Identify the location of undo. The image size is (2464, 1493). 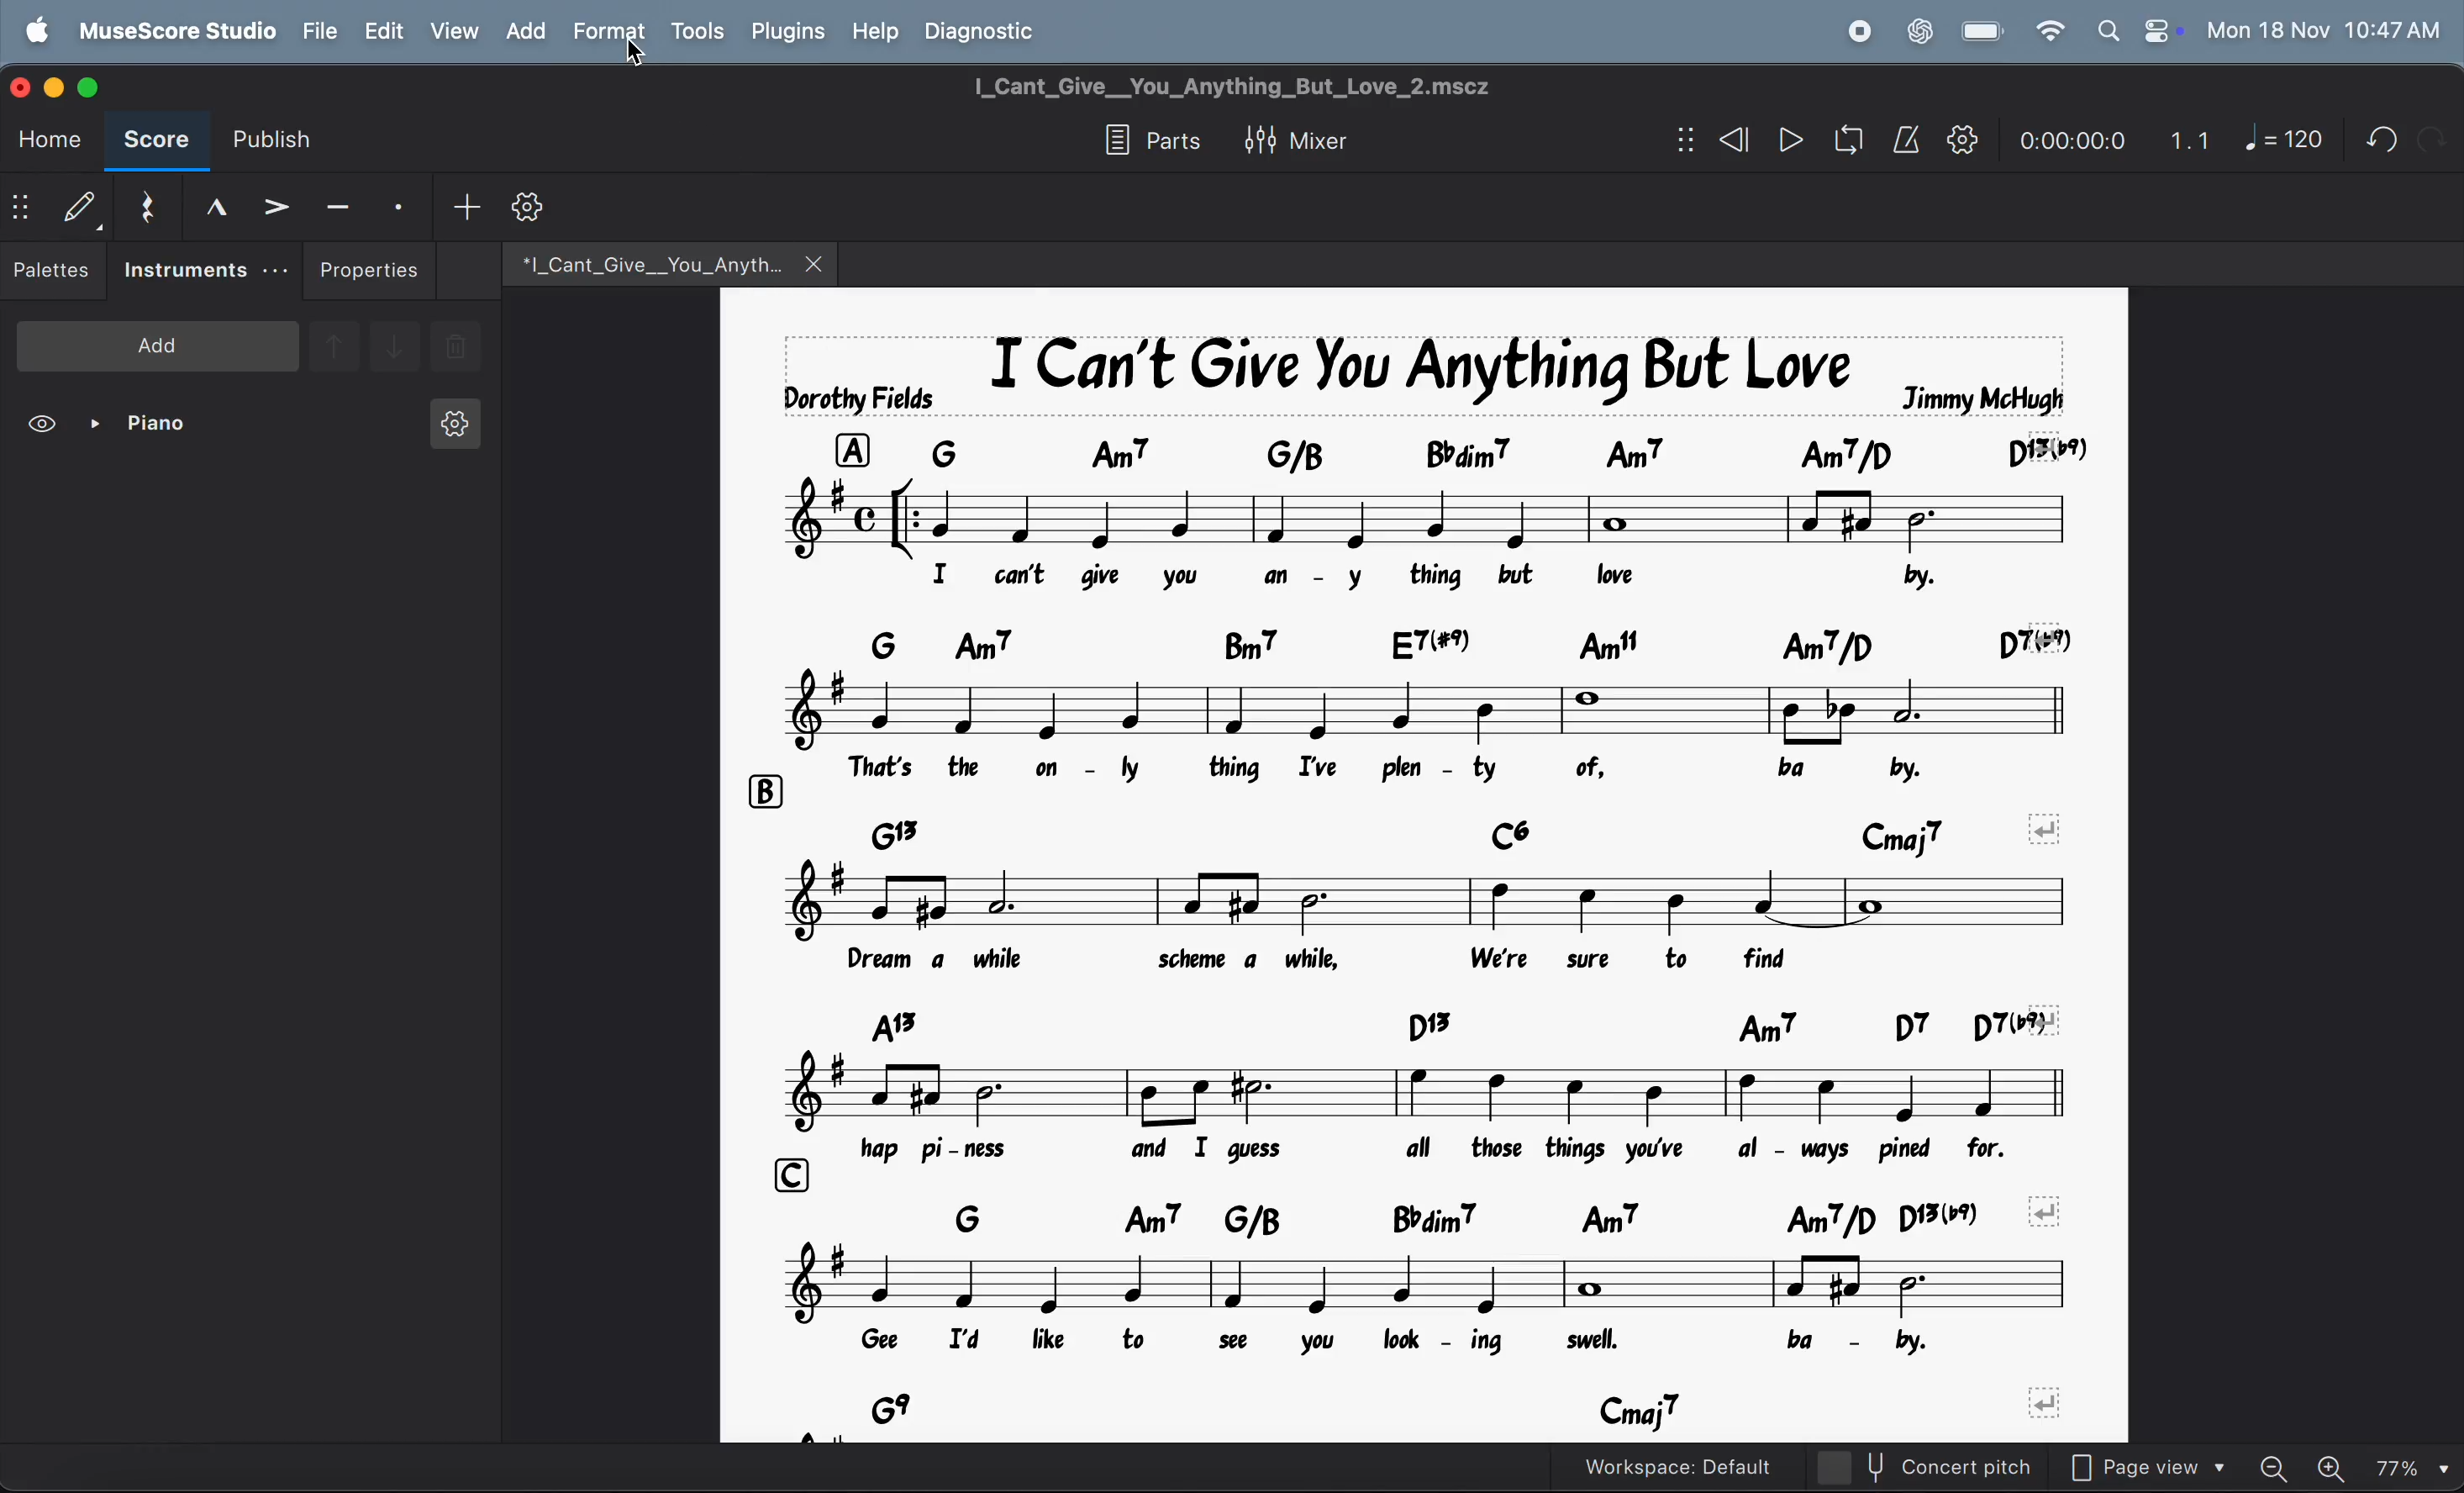
(2431, 138).